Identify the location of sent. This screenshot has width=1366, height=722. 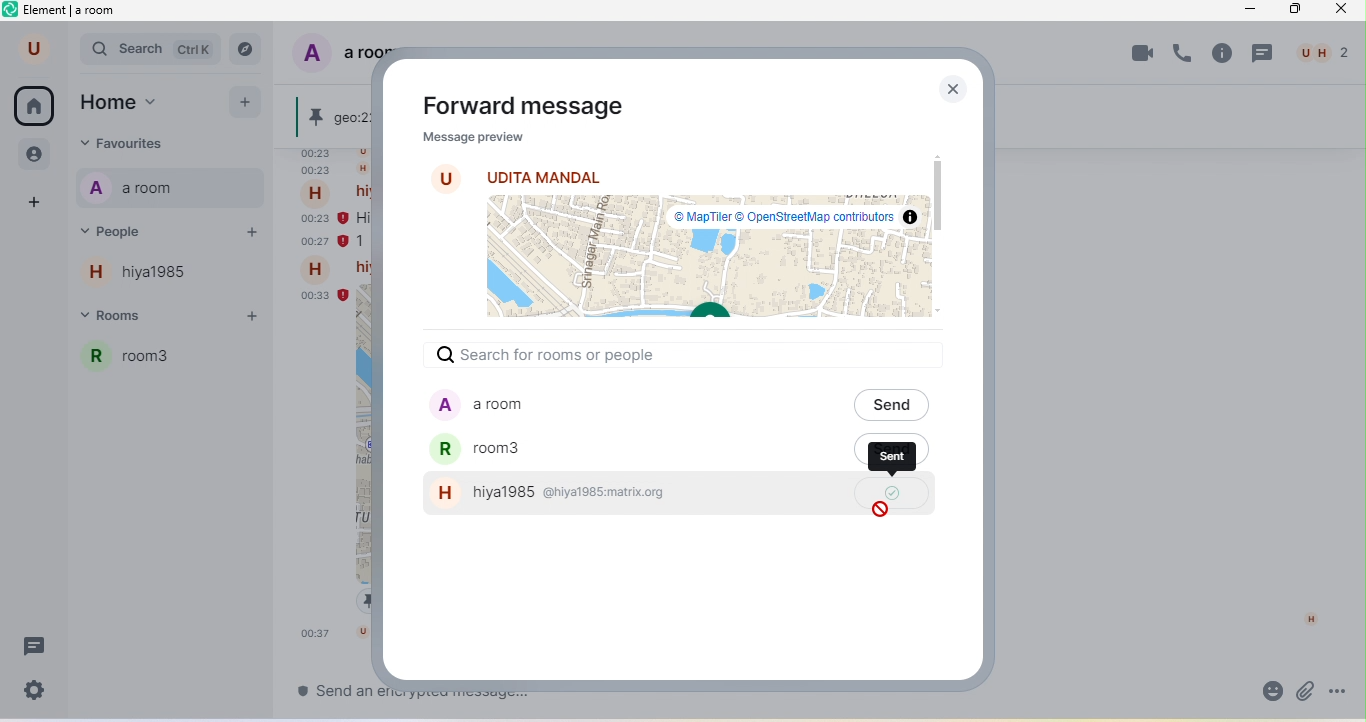
(896, 457).